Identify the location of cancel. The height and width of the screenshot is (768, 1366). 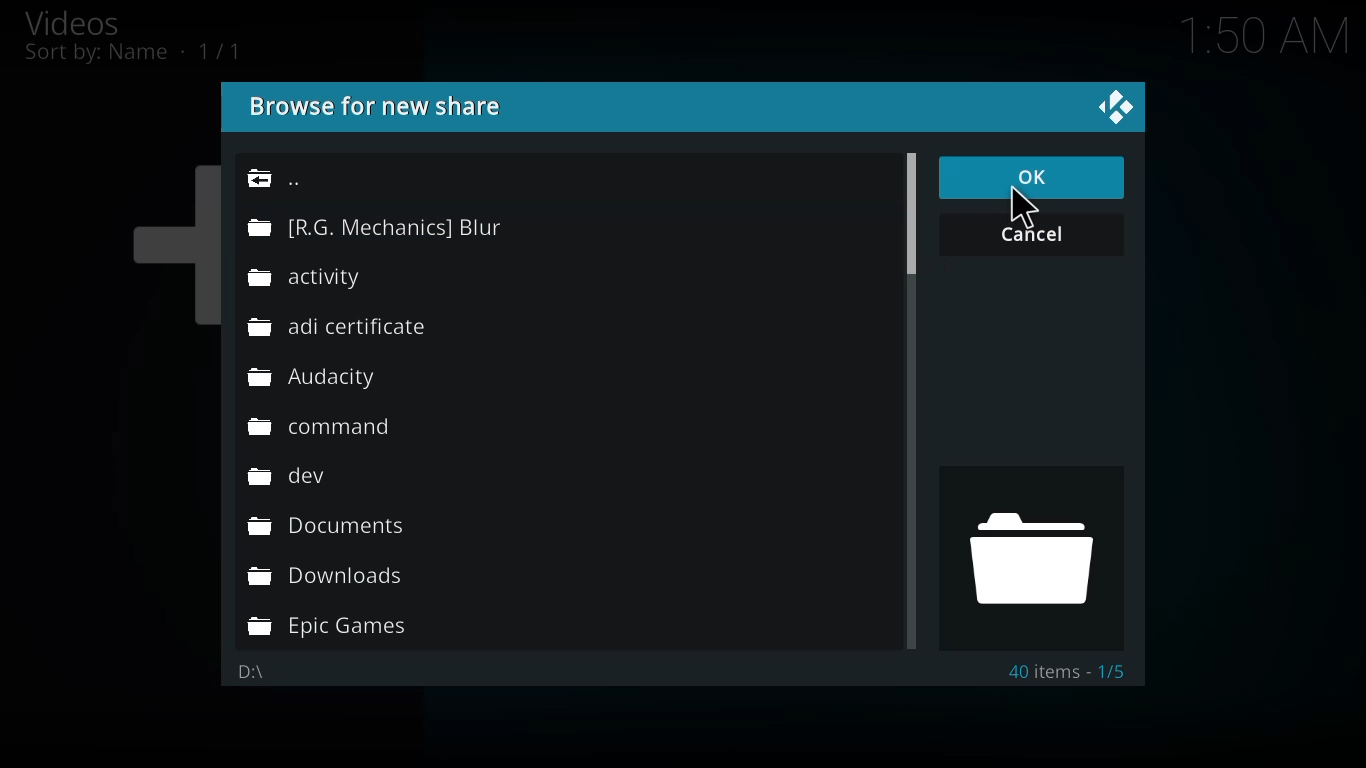
(1032, 234).